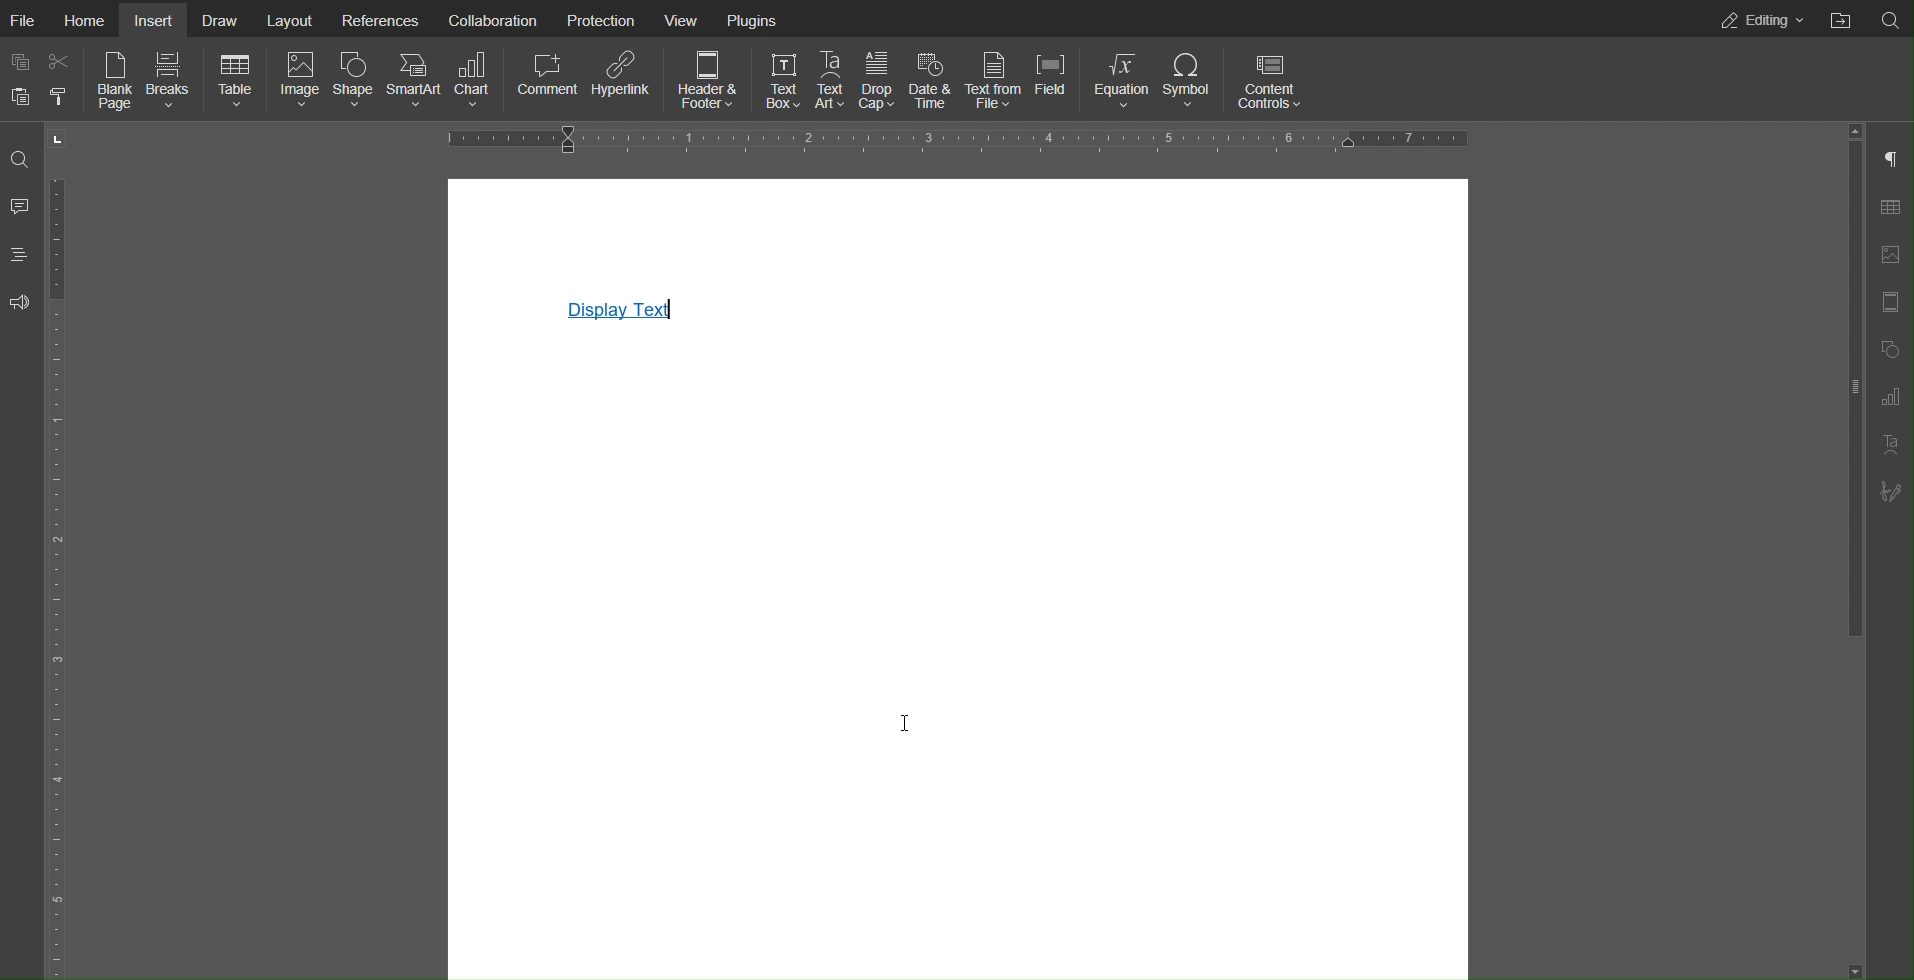  I want to click on Image Settings, so click(1889, 255).